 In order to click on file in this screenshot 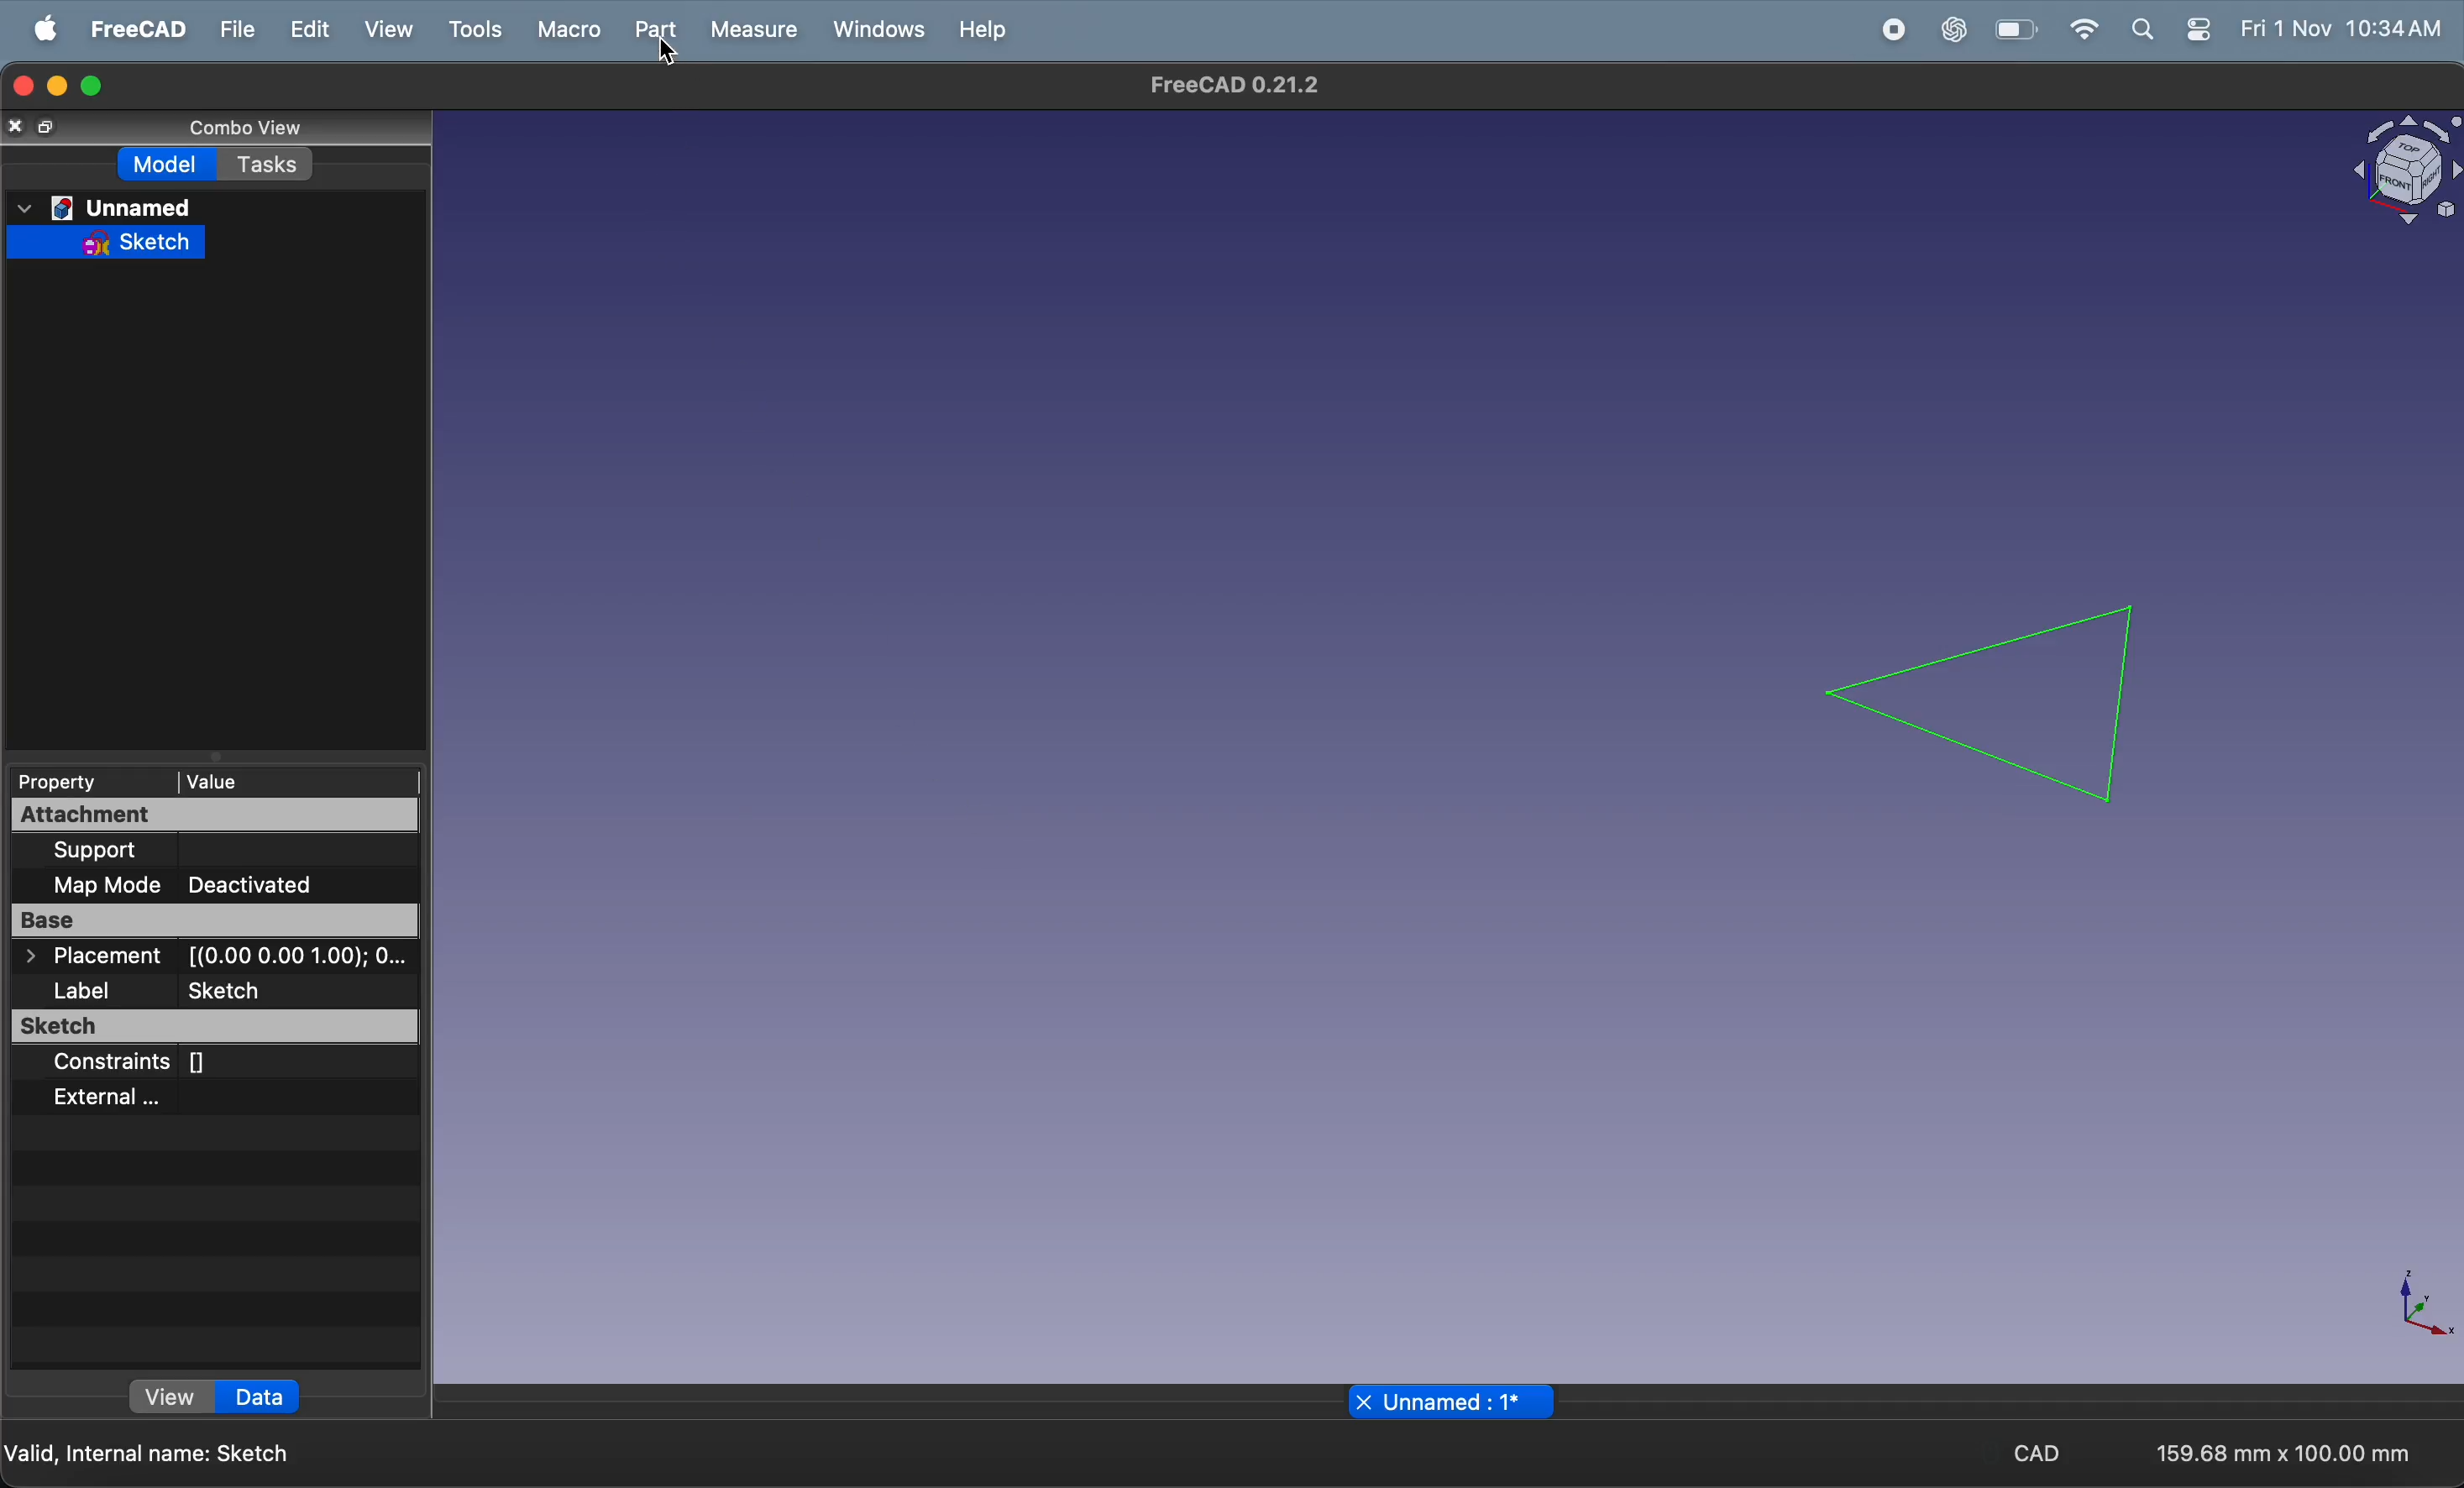, I will do `click(235, 28)`.